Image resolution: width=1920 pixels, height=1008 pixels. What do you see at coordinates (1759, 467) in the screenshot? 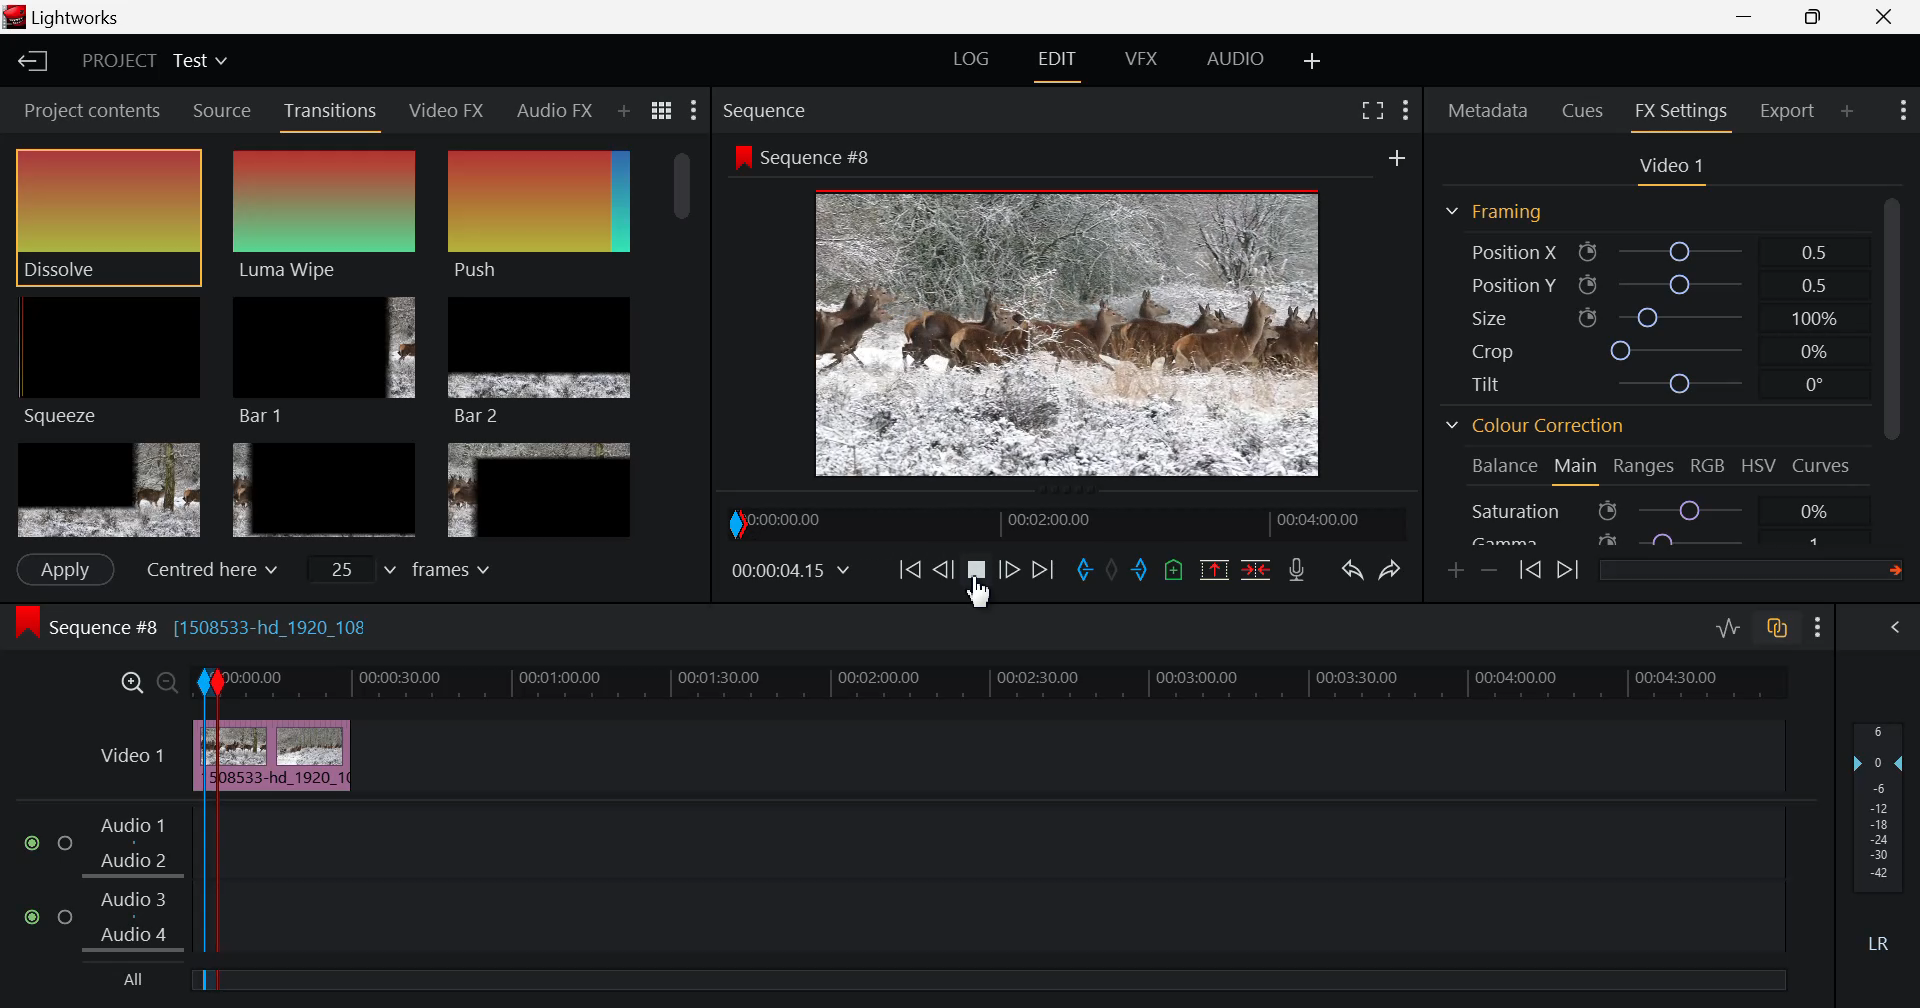
I see `HSV` at bounding box center [1759, 467].